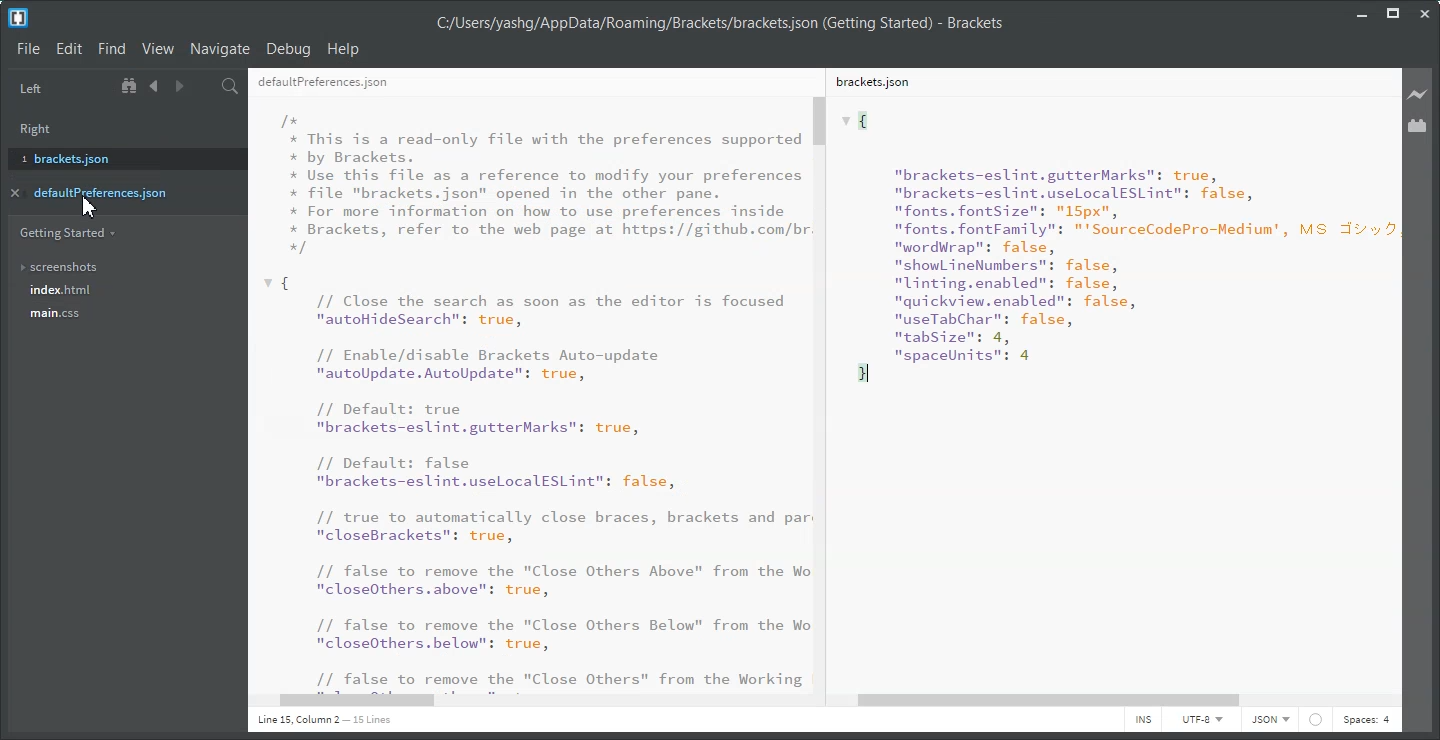 The height and width of the screenshot is (740, 1440). Describe the element at coordinates (220, 48) in the screenshot. I see `Navigate` at that location.